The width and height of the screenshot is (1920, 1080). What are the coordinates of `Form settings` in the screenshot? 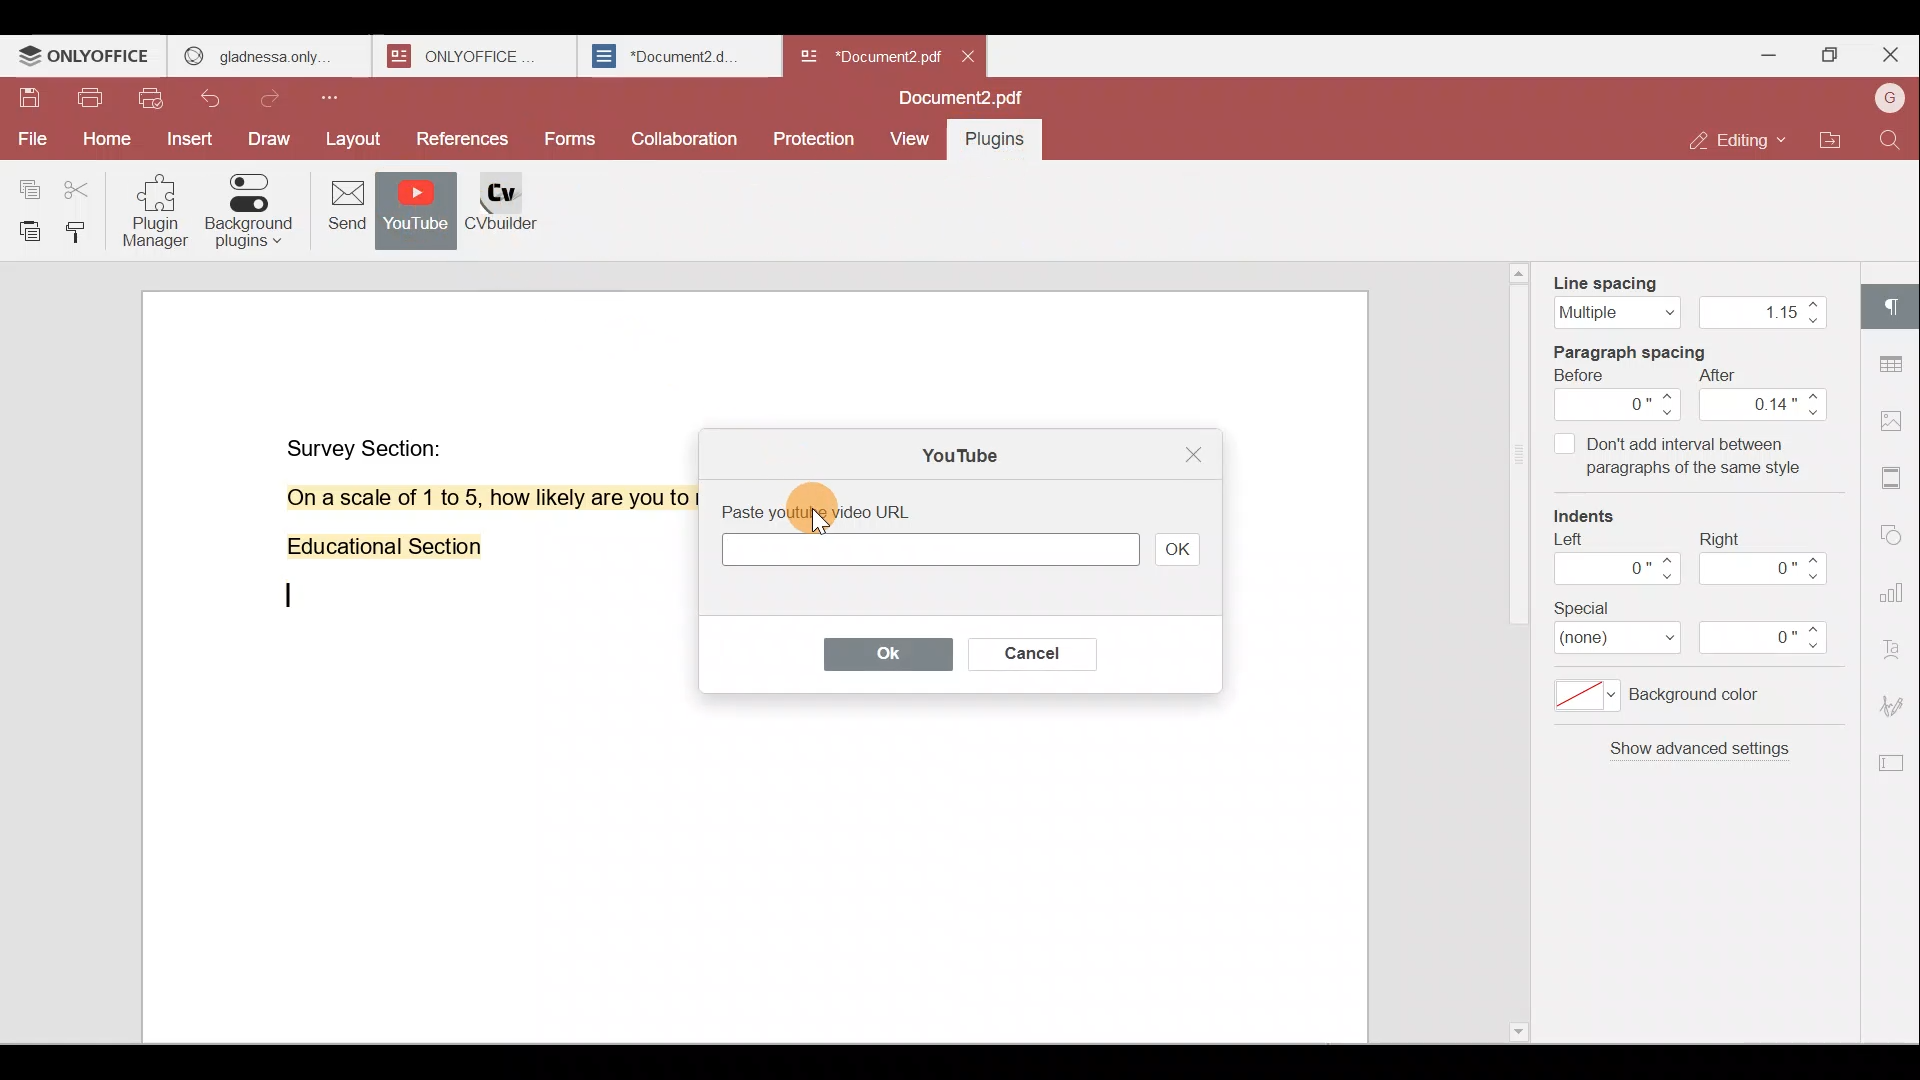 It's located at (1885, 763).